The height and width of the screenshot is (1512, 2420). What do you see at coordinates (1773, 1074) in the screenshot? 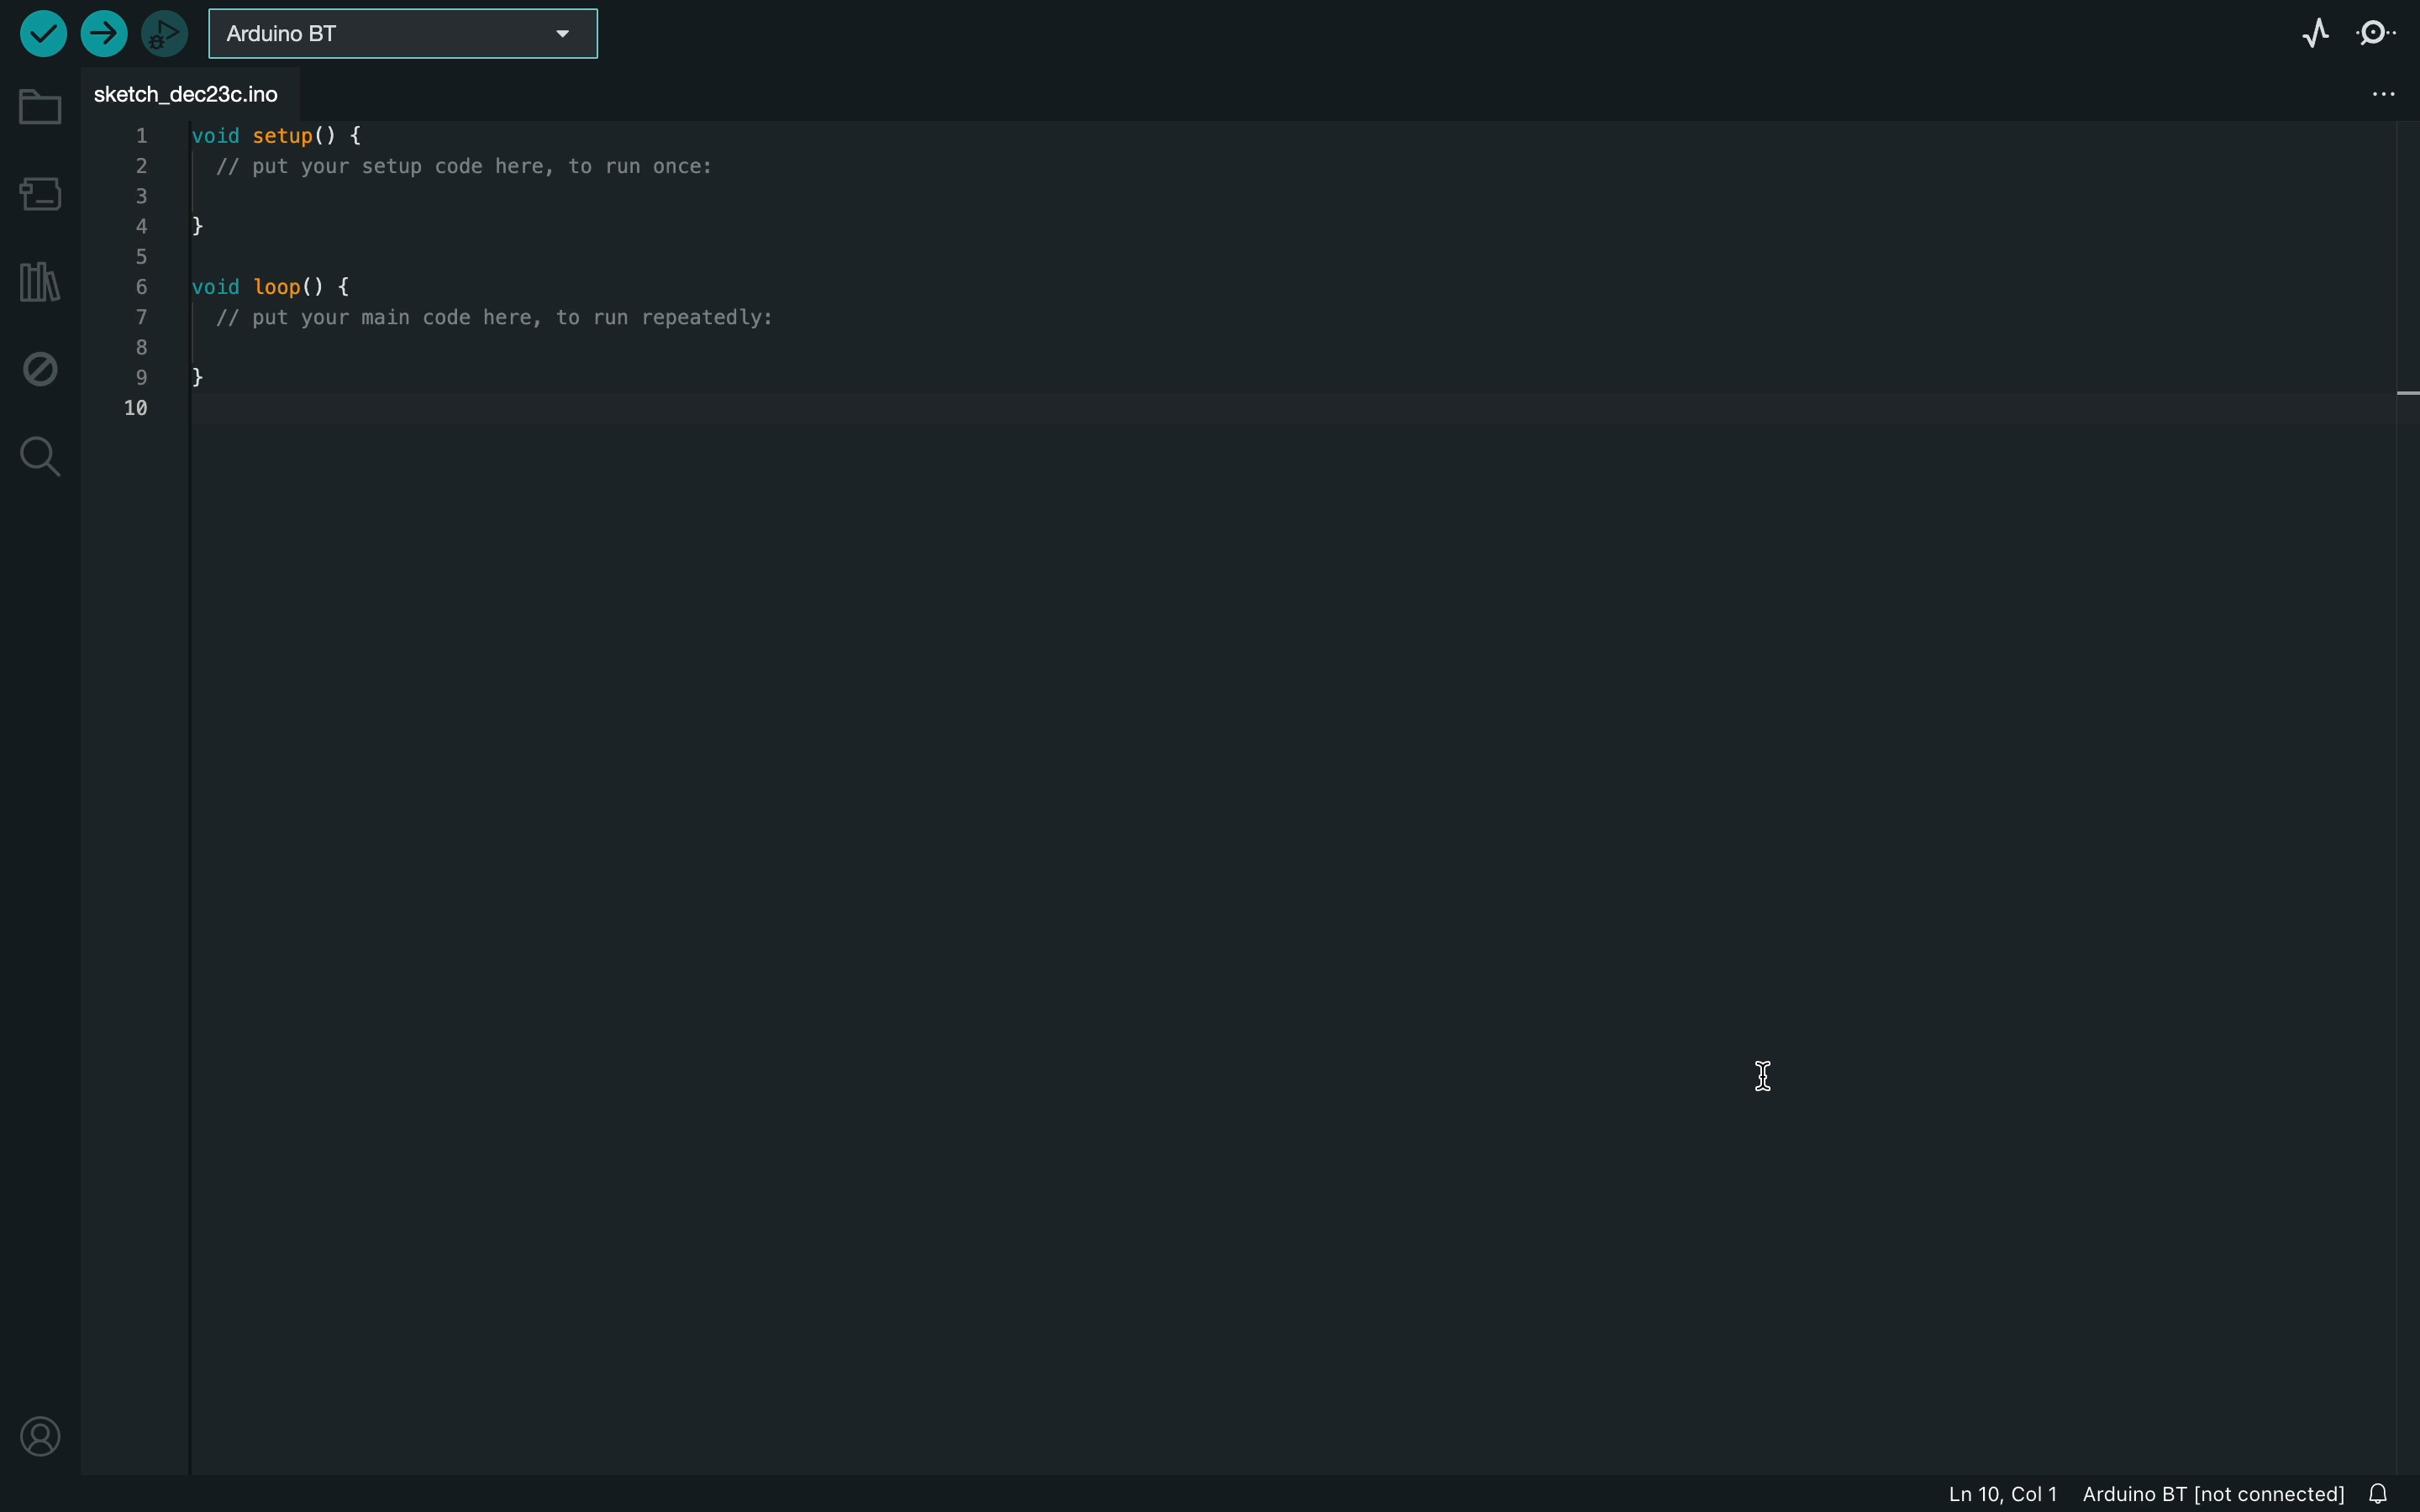
I see `cursor` at bounding box center [1773, 1074].